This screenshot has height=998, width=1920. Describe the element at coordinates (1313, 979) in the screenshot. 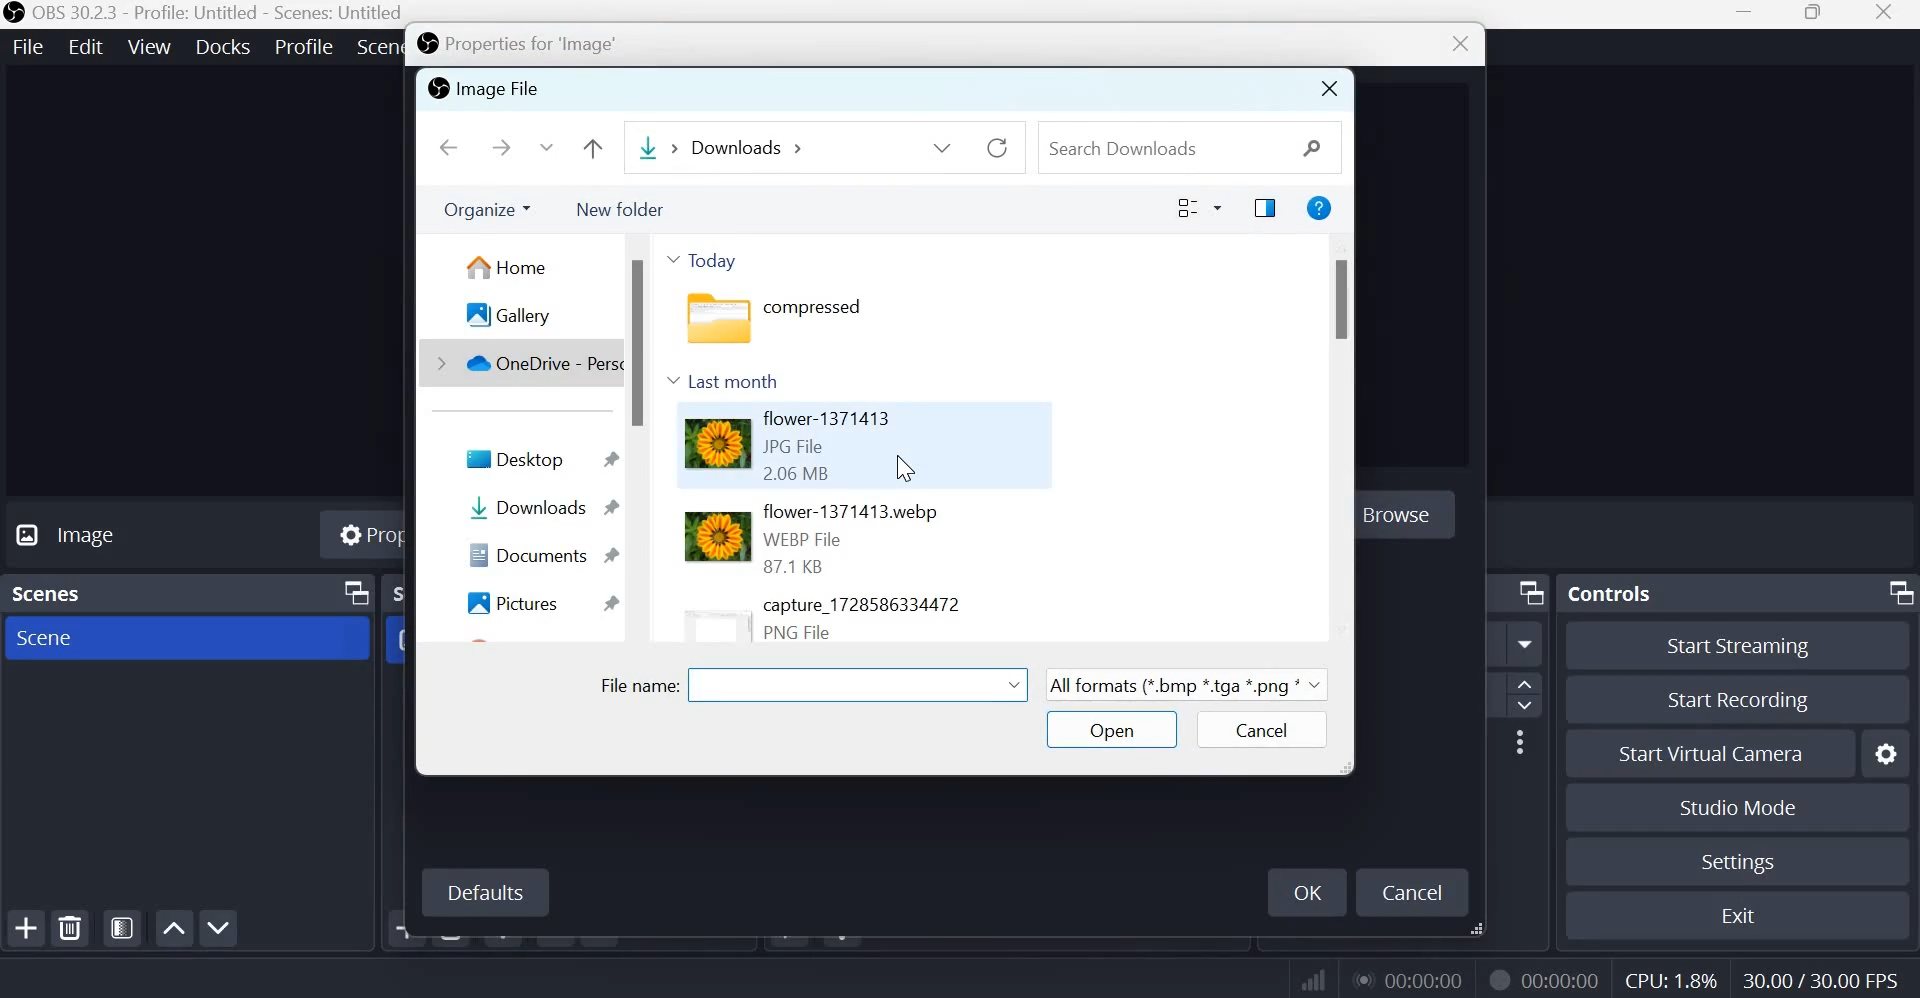

I see `Connection Status Indicator` at that location.